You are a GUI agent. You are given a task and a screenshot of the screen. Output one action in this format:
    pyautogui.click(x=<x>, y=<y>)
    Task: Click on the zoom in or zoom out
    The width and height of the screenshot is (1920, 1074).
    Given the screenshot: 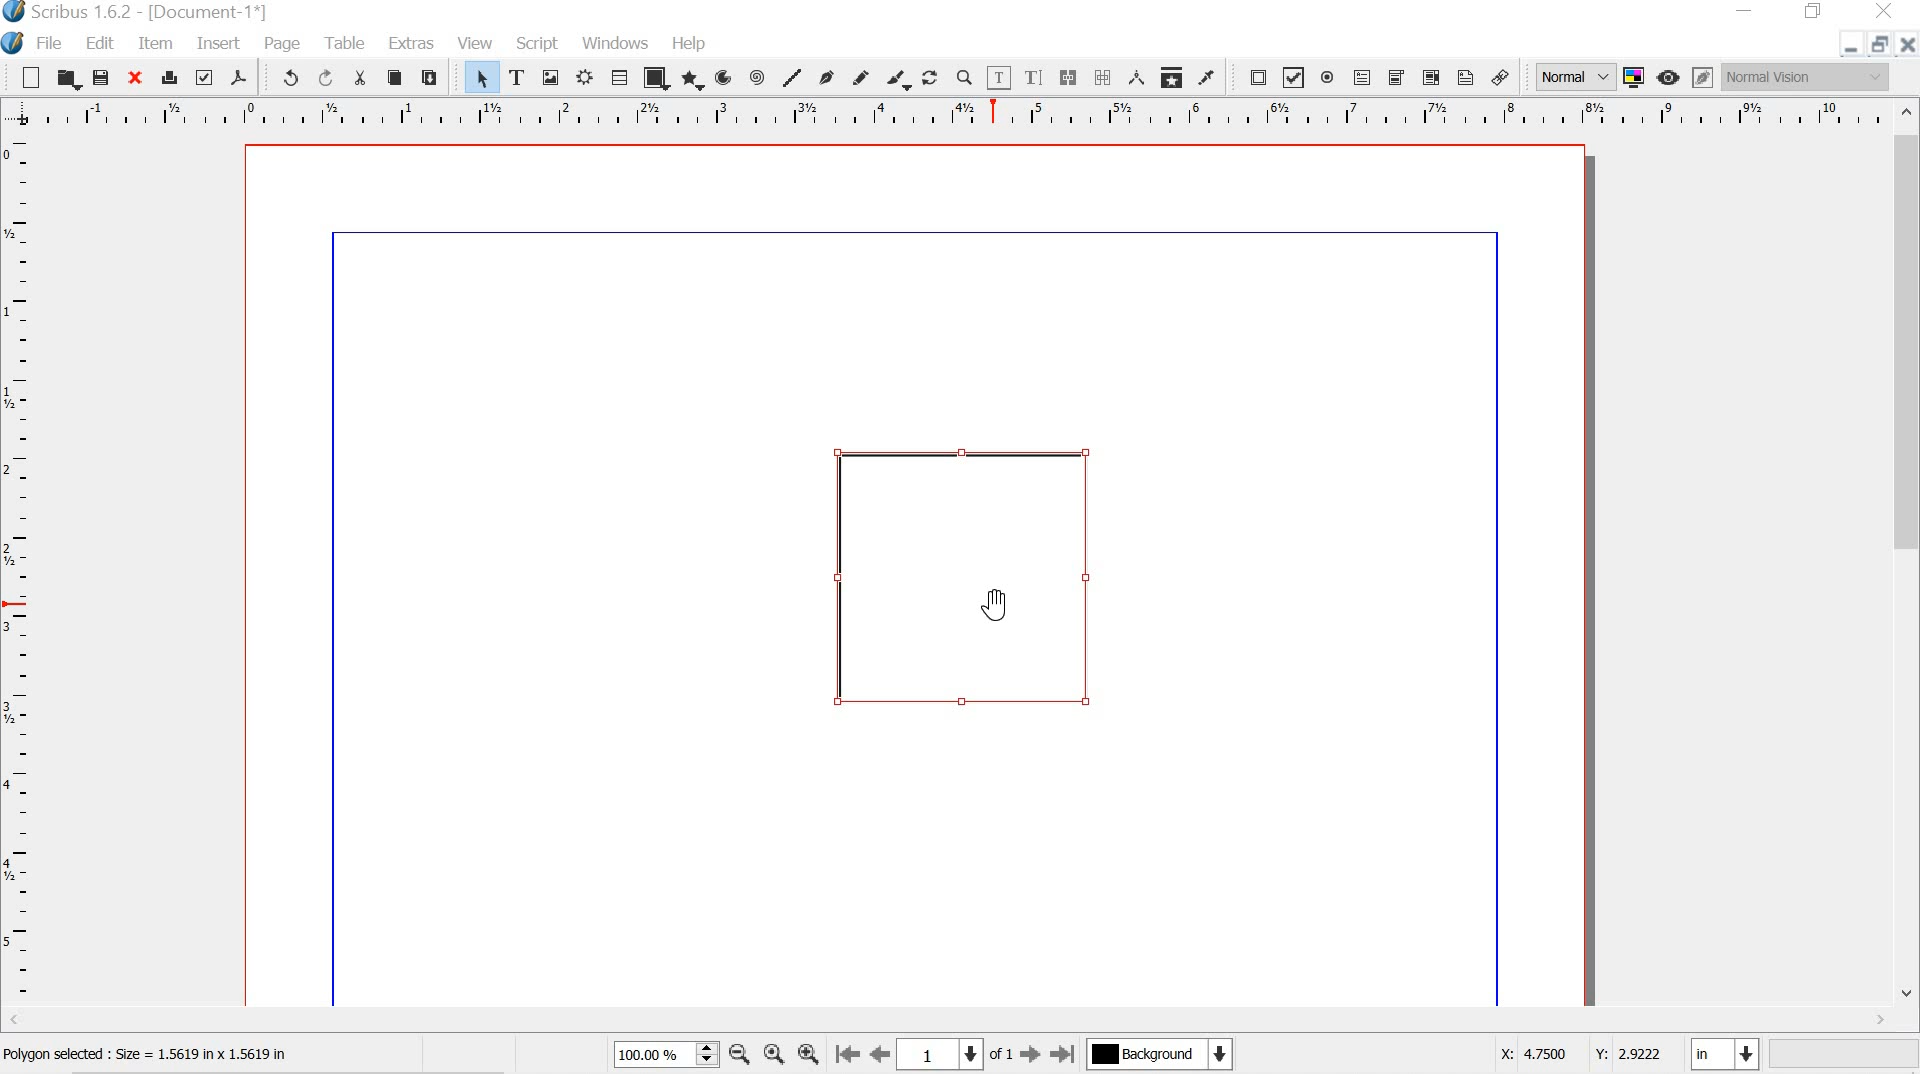 What is the action you would take?
    pyautogui.click(x=964, y=77)
    